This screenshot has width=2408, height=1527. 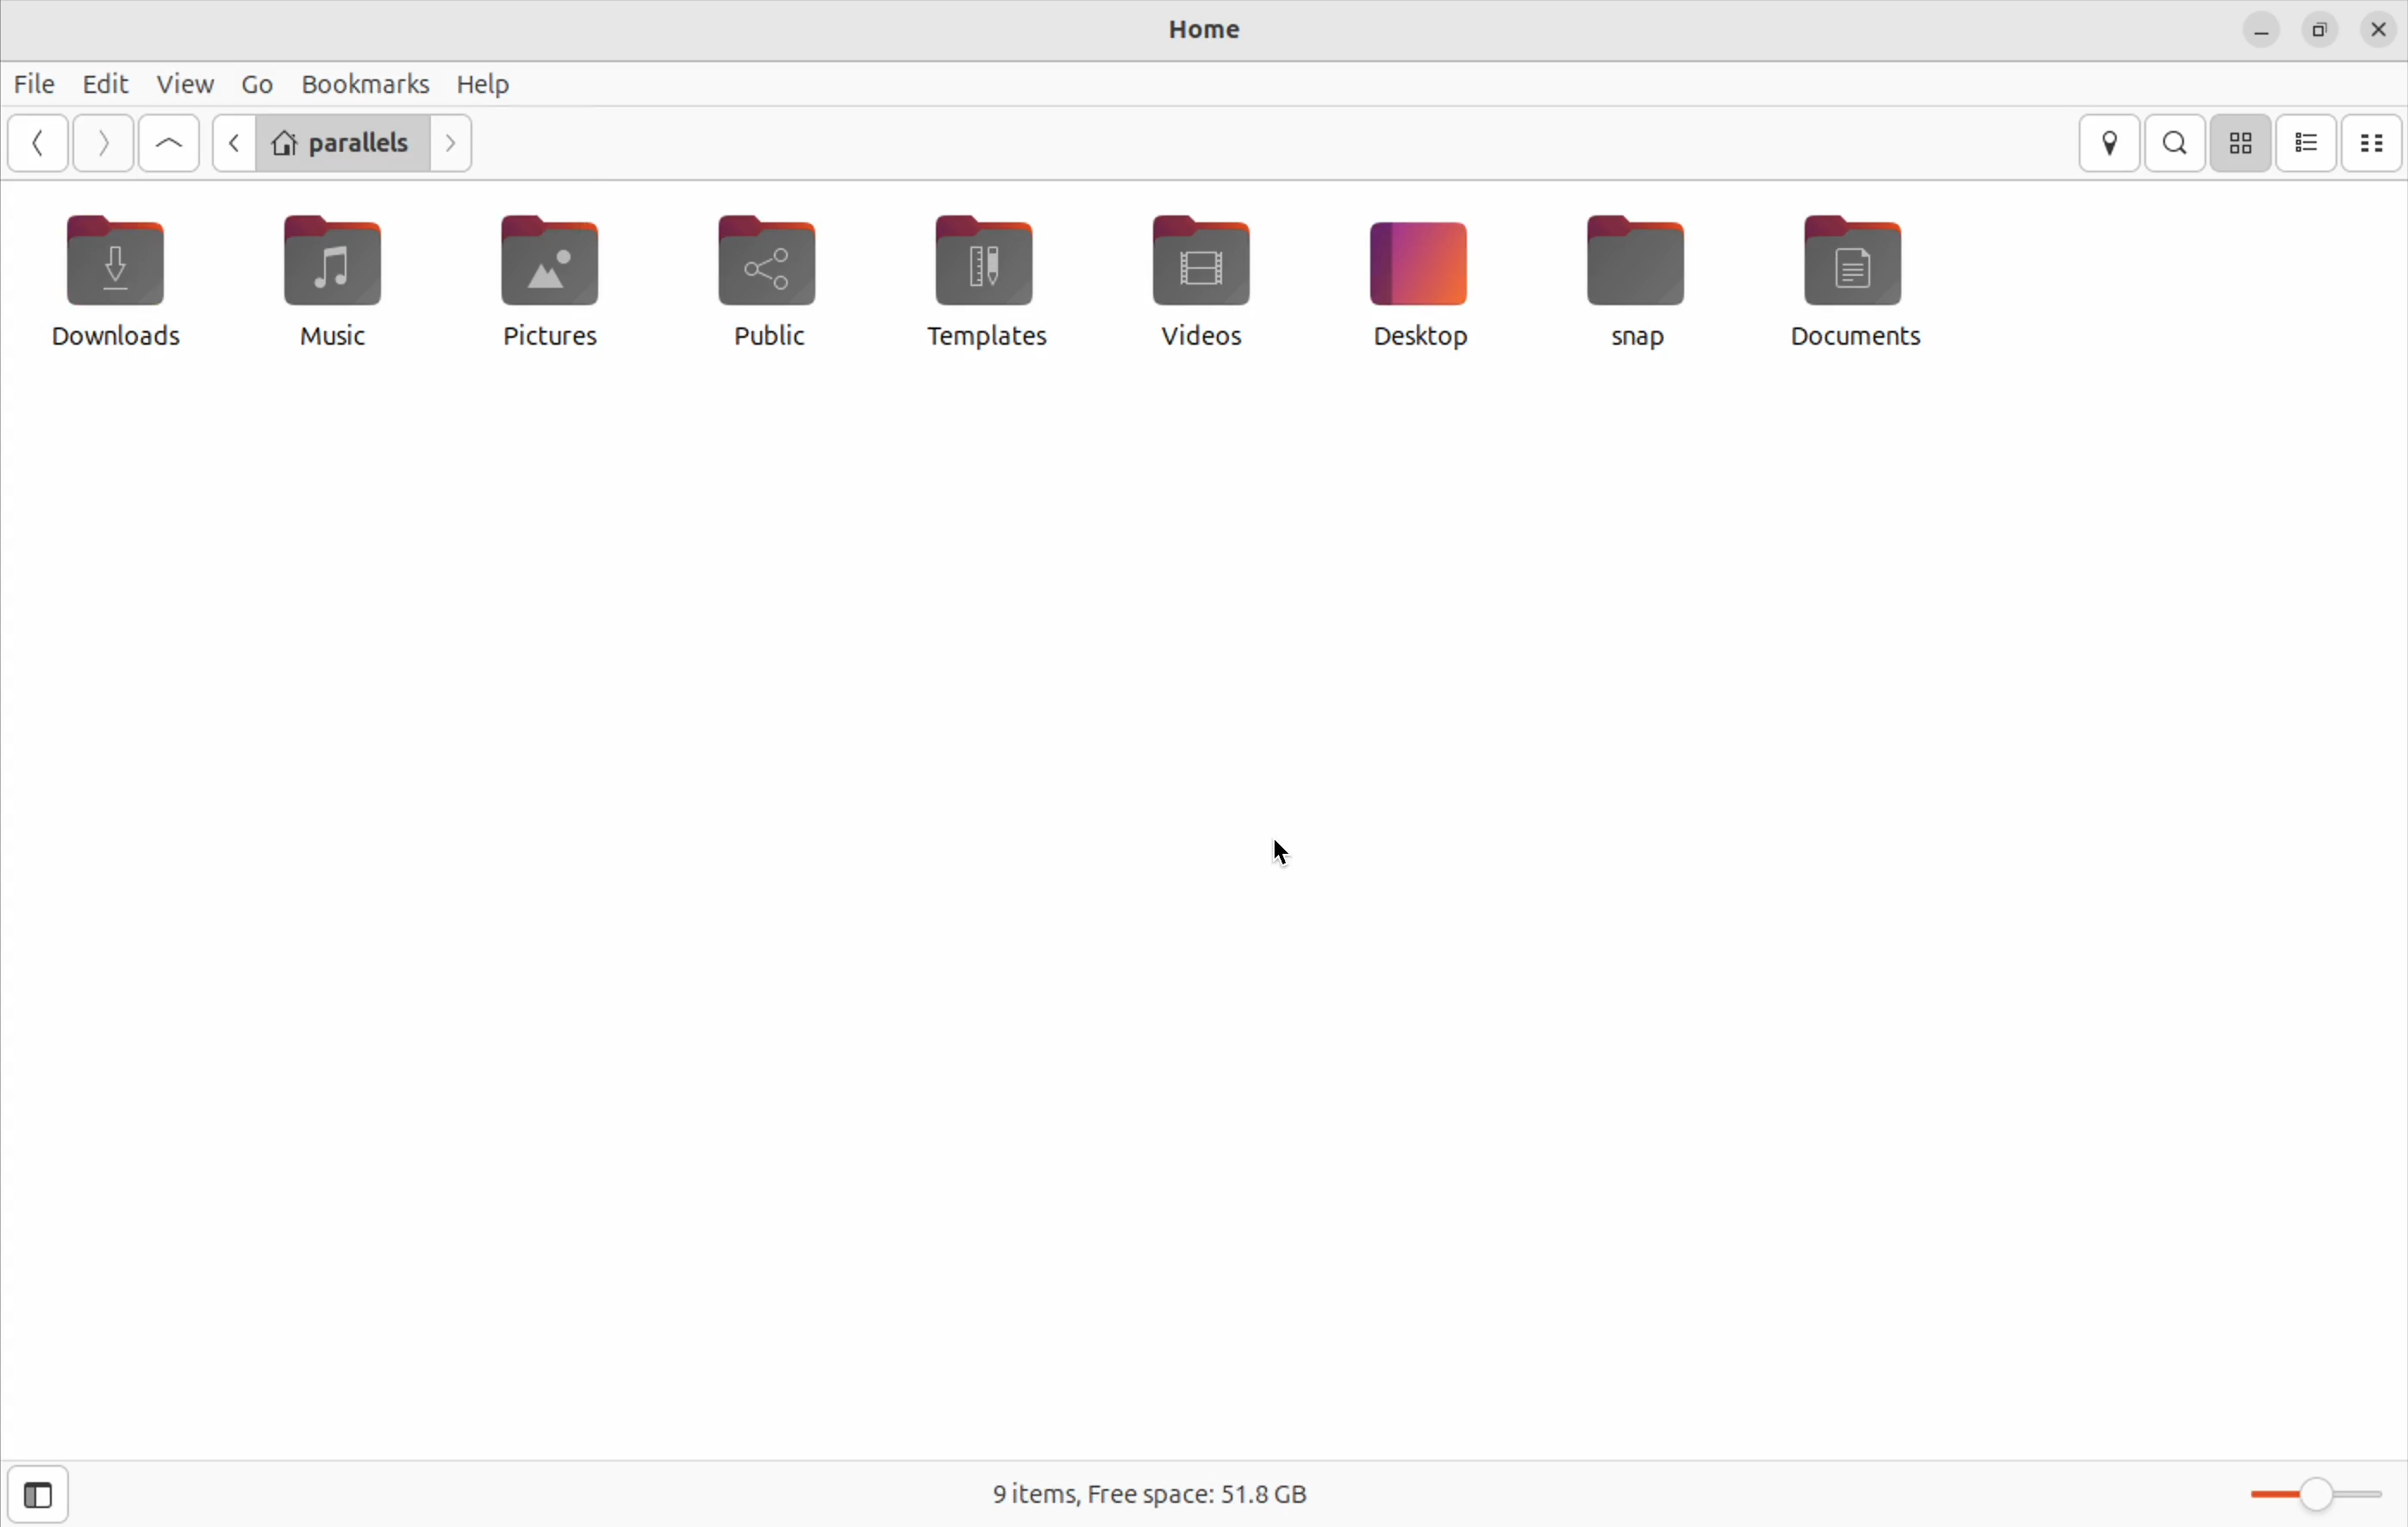 I want to click on video files, so click(x=1205, y=288).